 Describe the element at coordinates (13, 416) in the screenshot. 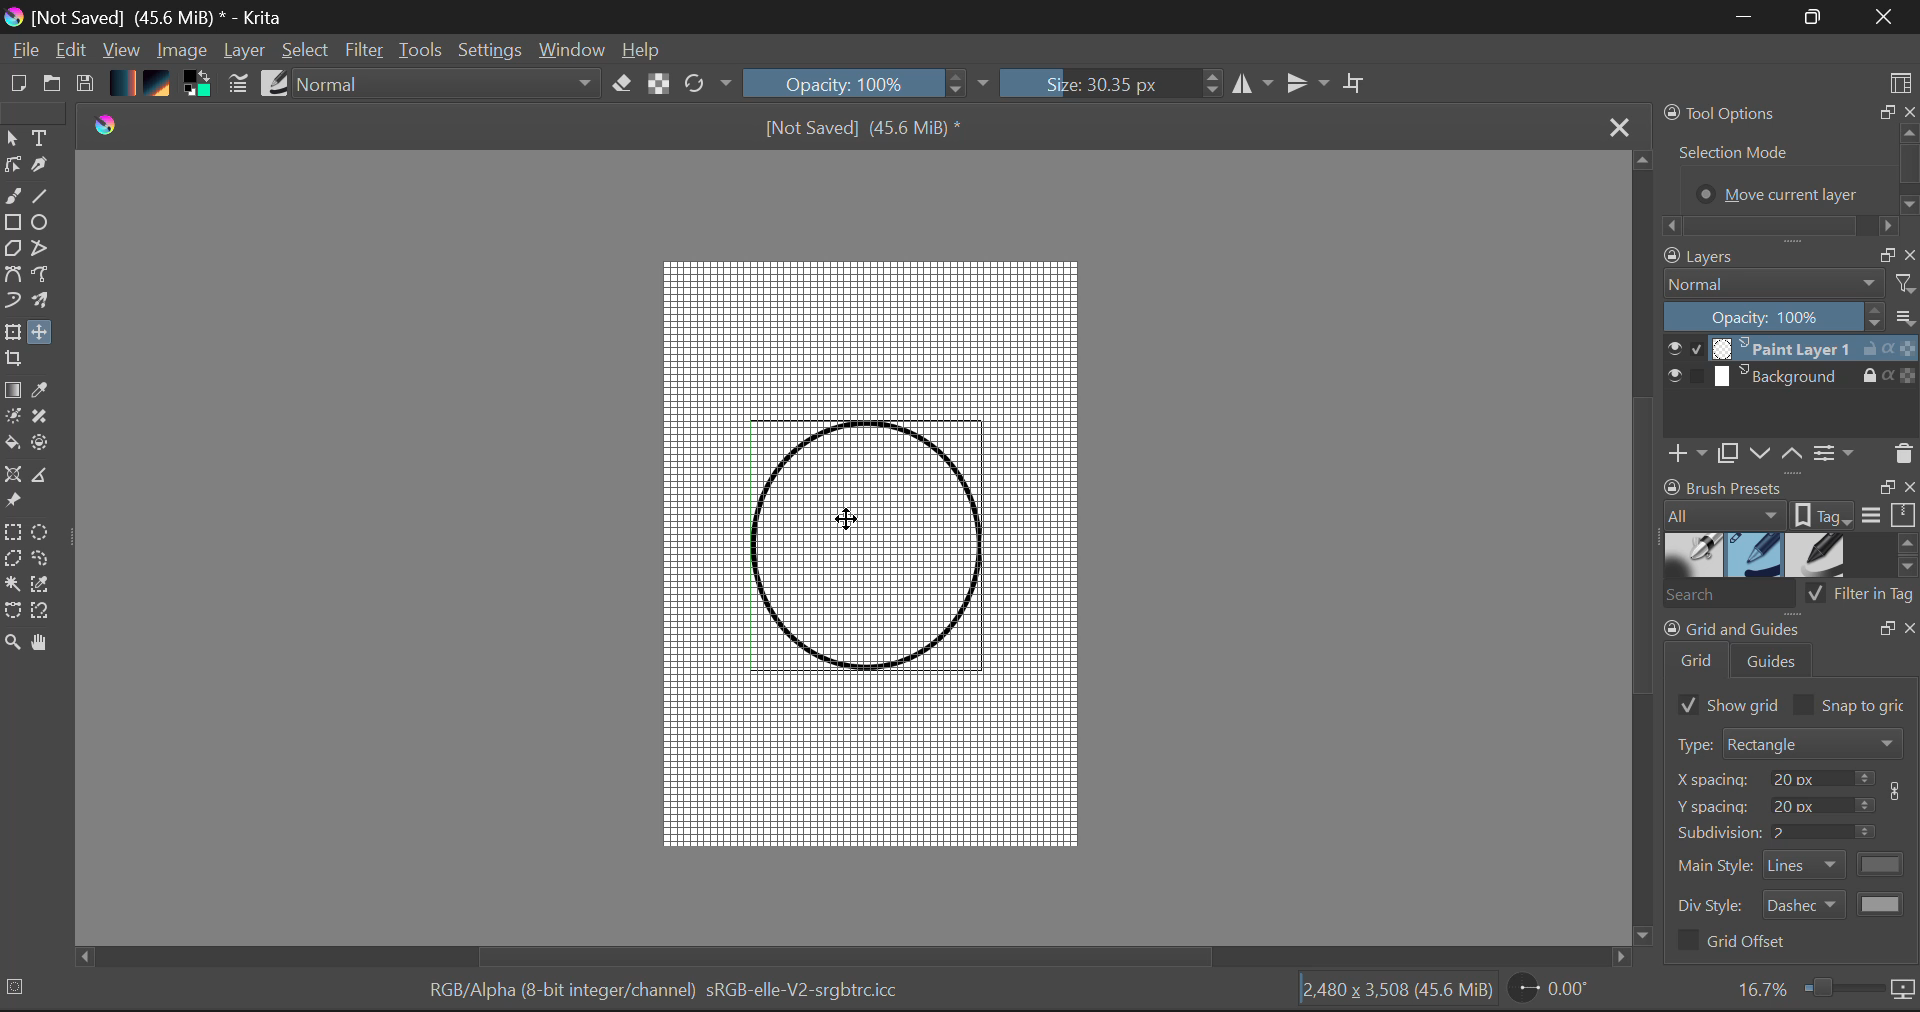

I see `Colorize Mask Tool` at that location.